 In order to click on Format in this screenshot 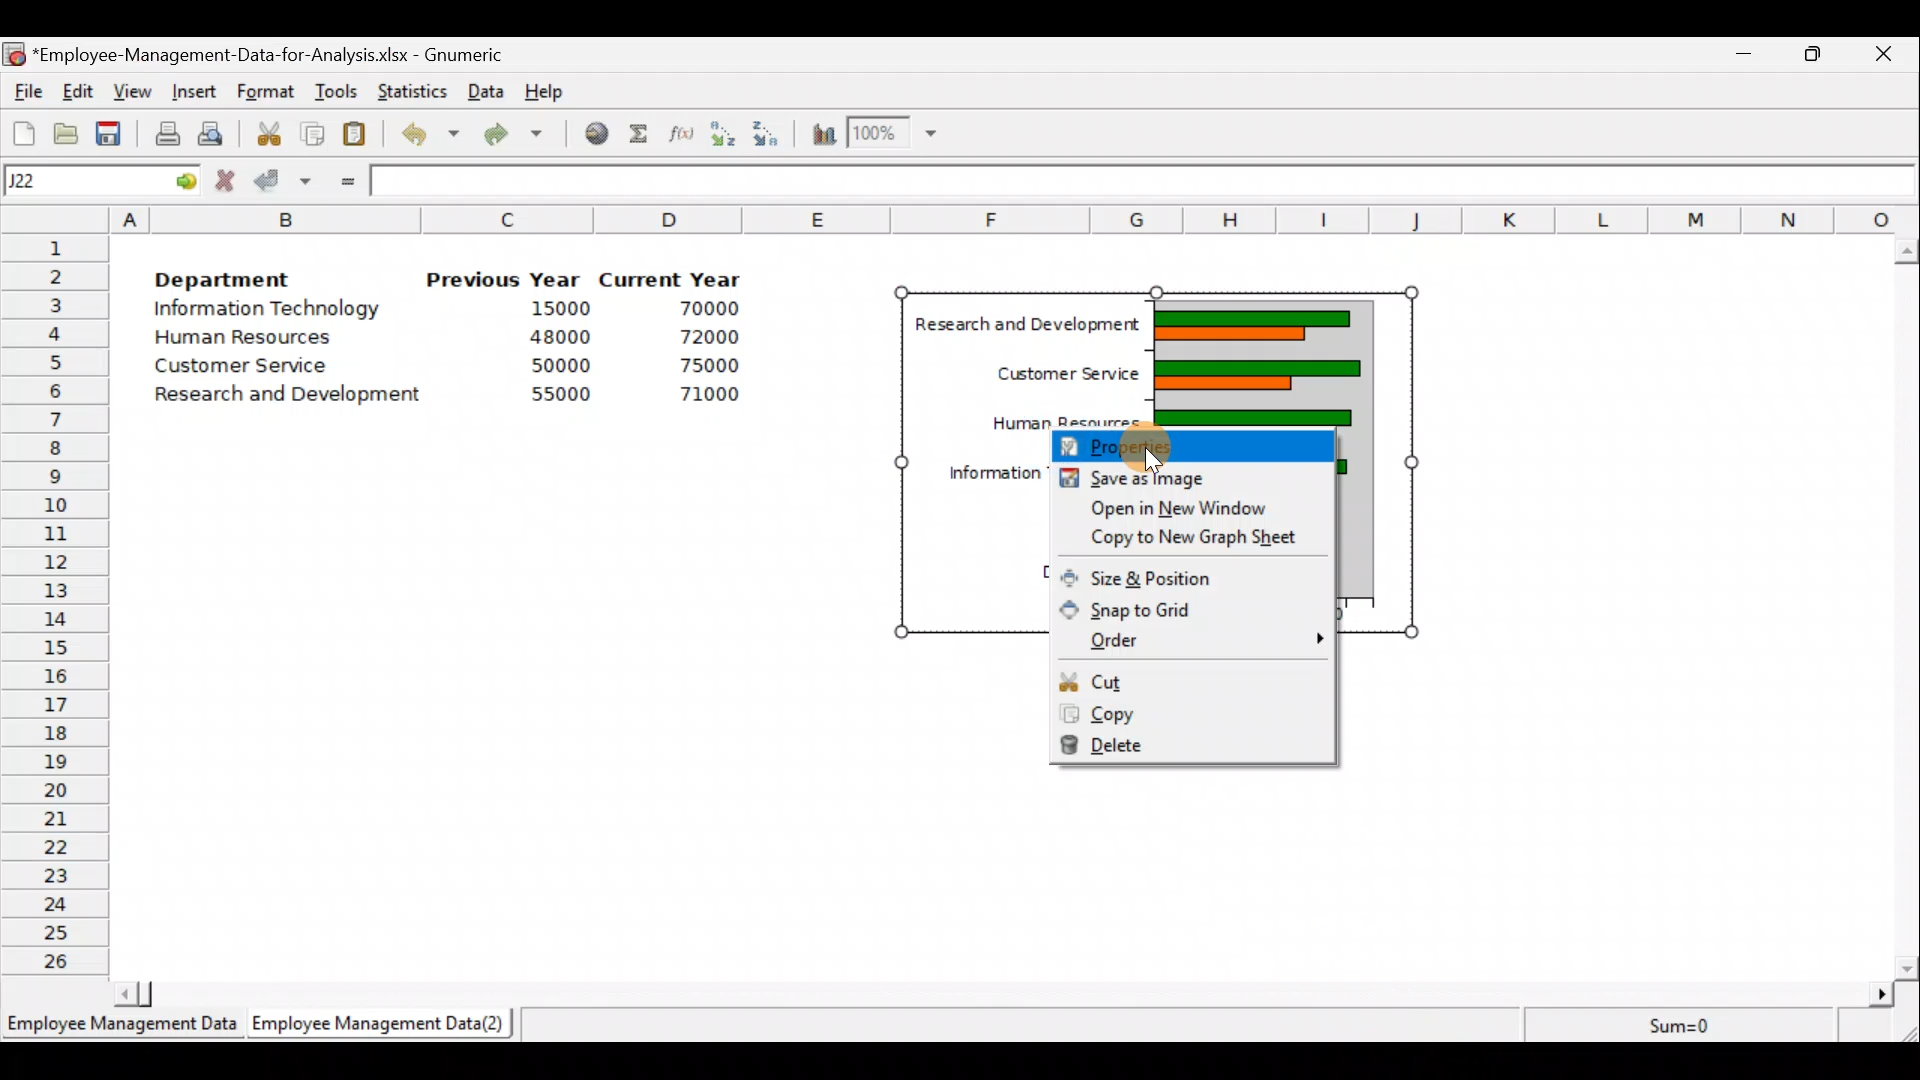, I will do `click(268, 89)`.